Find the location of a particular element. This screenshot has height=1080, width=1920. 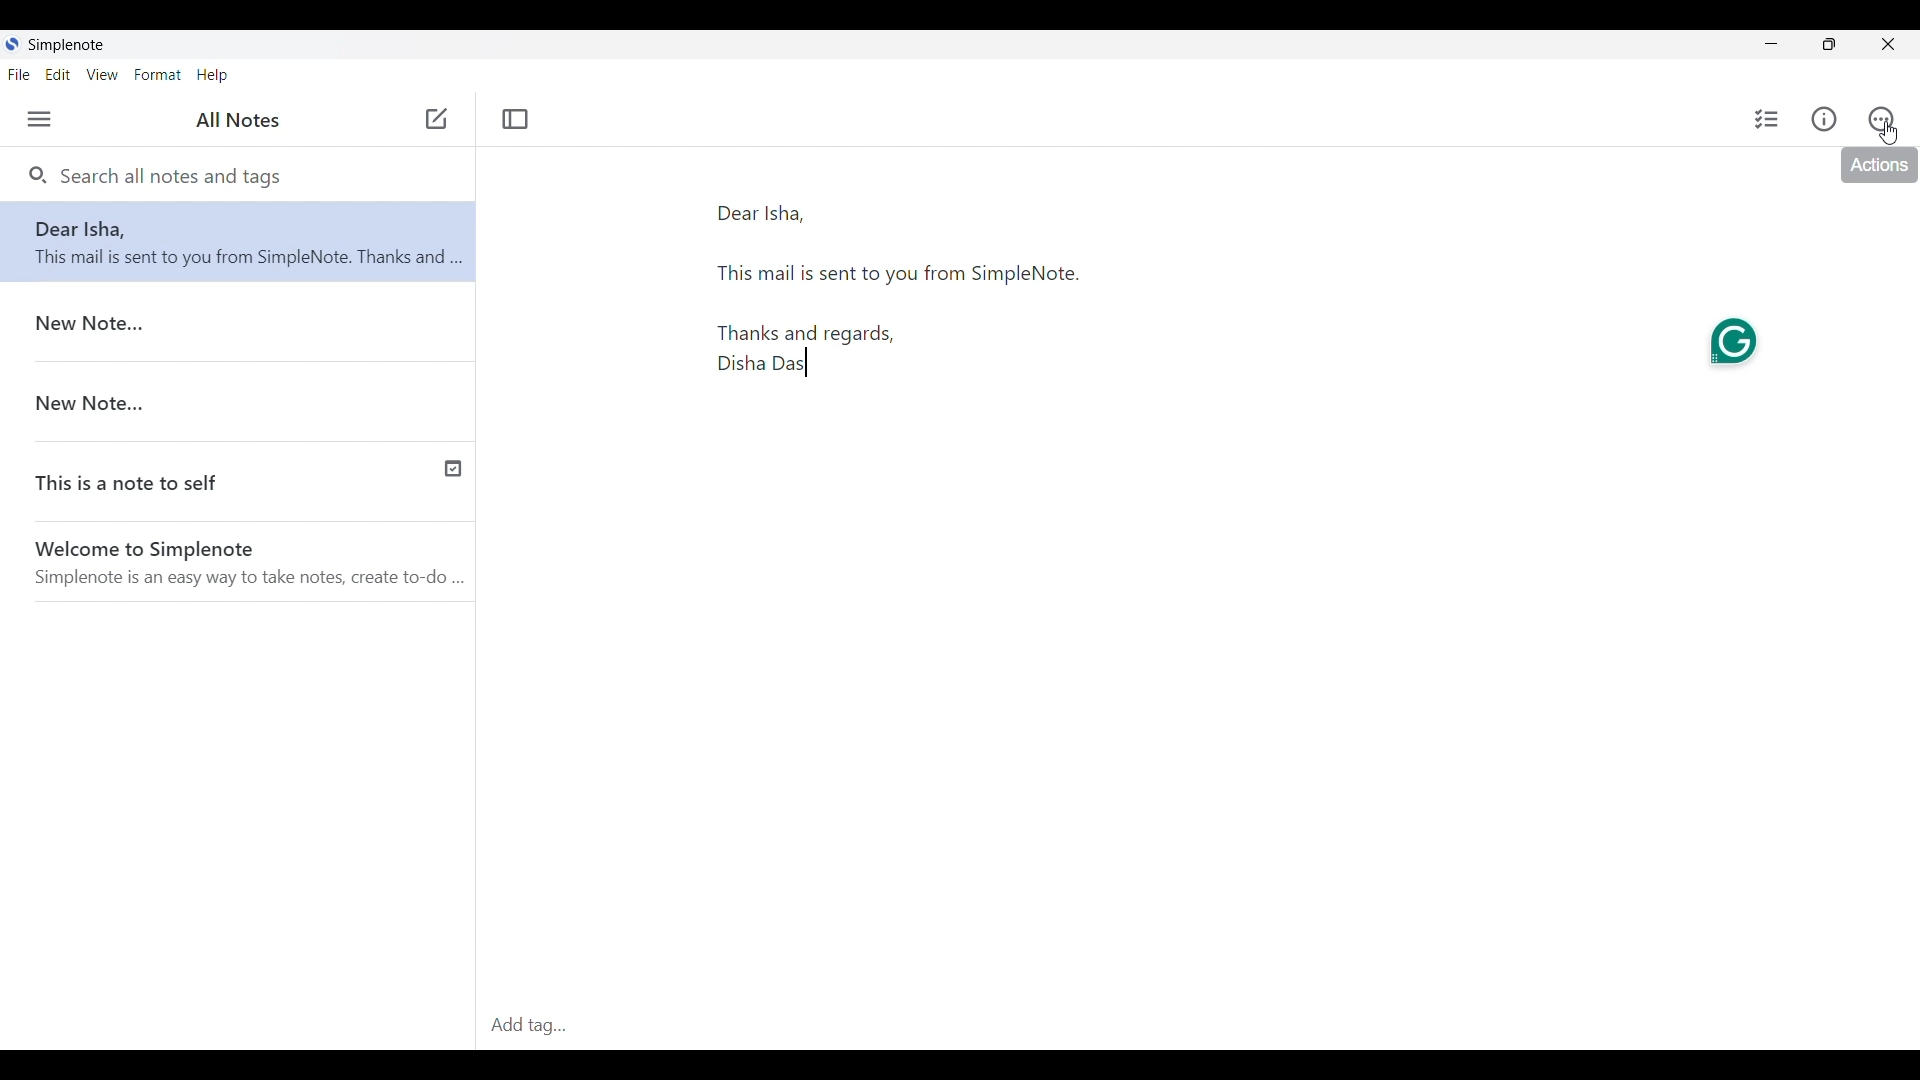

Welcome to Simplenote is located at coordinates (245, 556).